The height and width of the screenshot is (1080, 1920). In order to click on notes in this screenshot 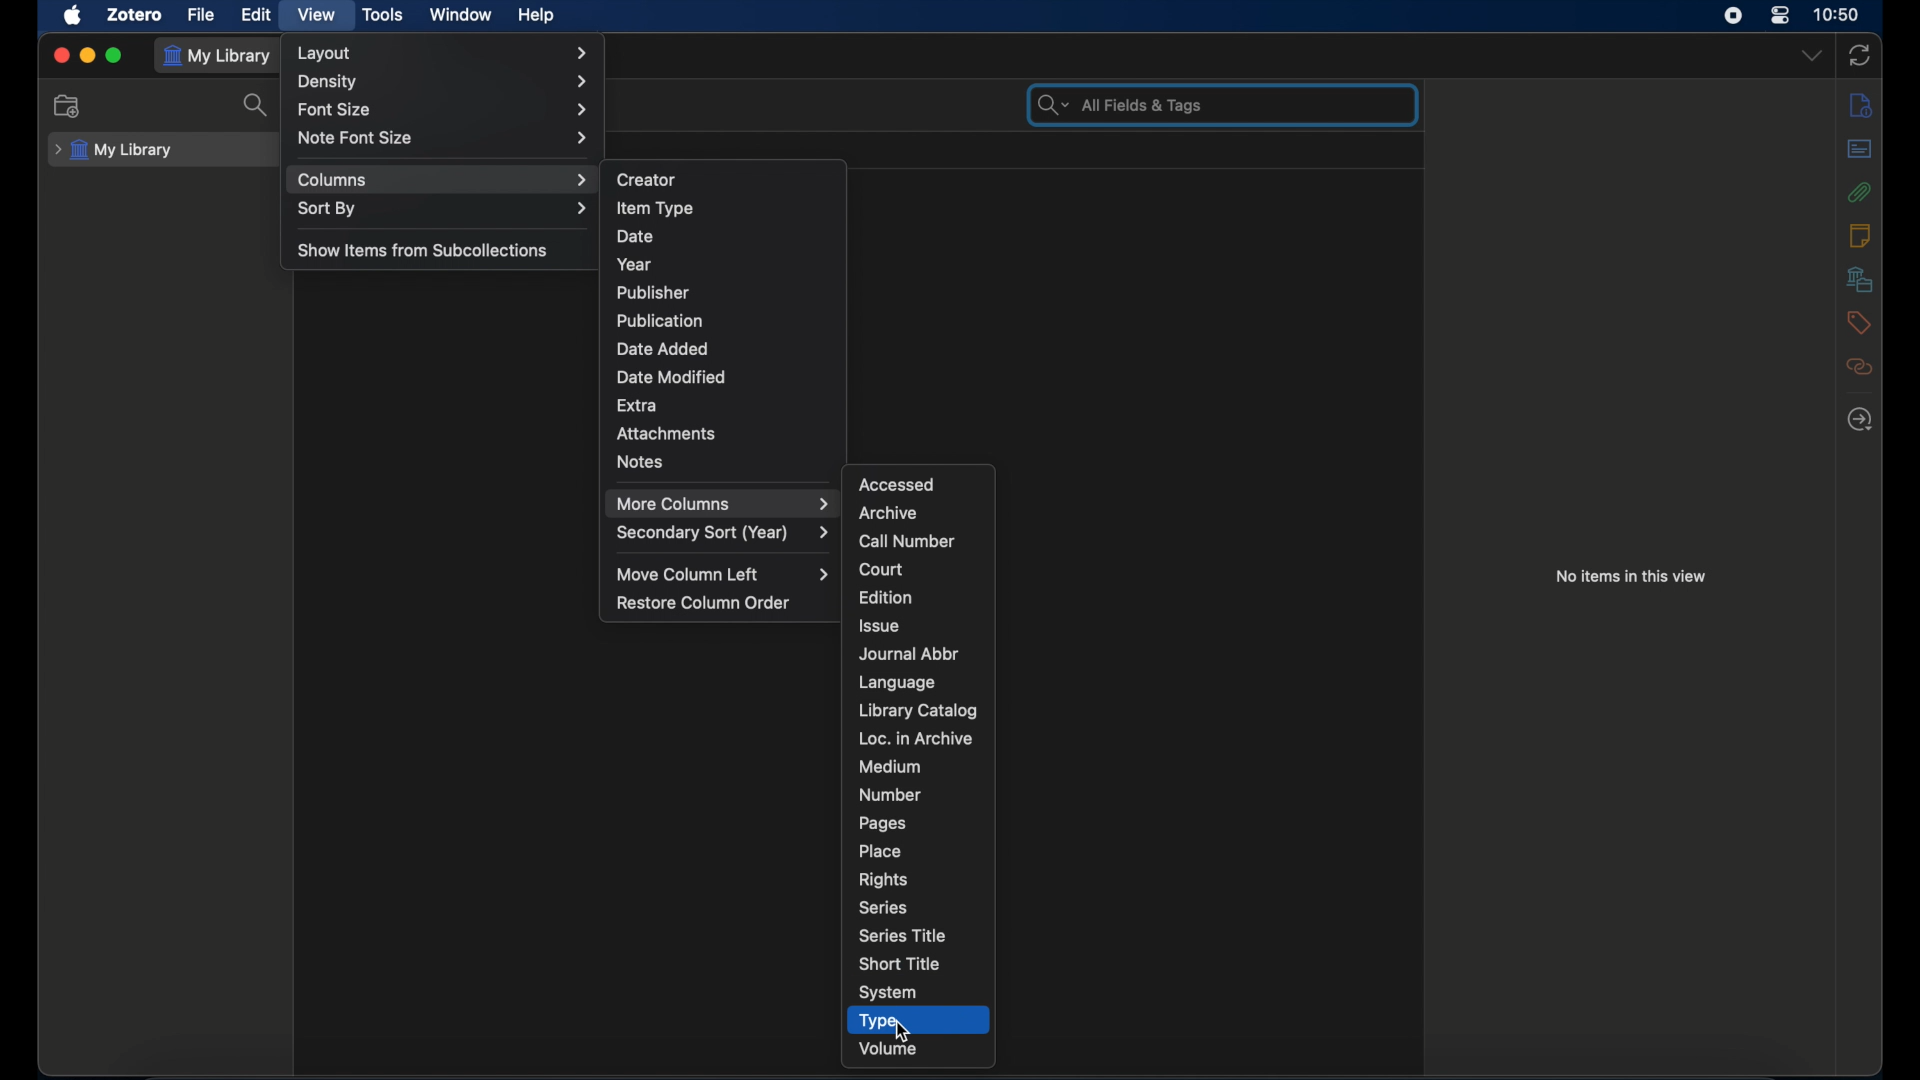, I will do `click(640, 462)`.